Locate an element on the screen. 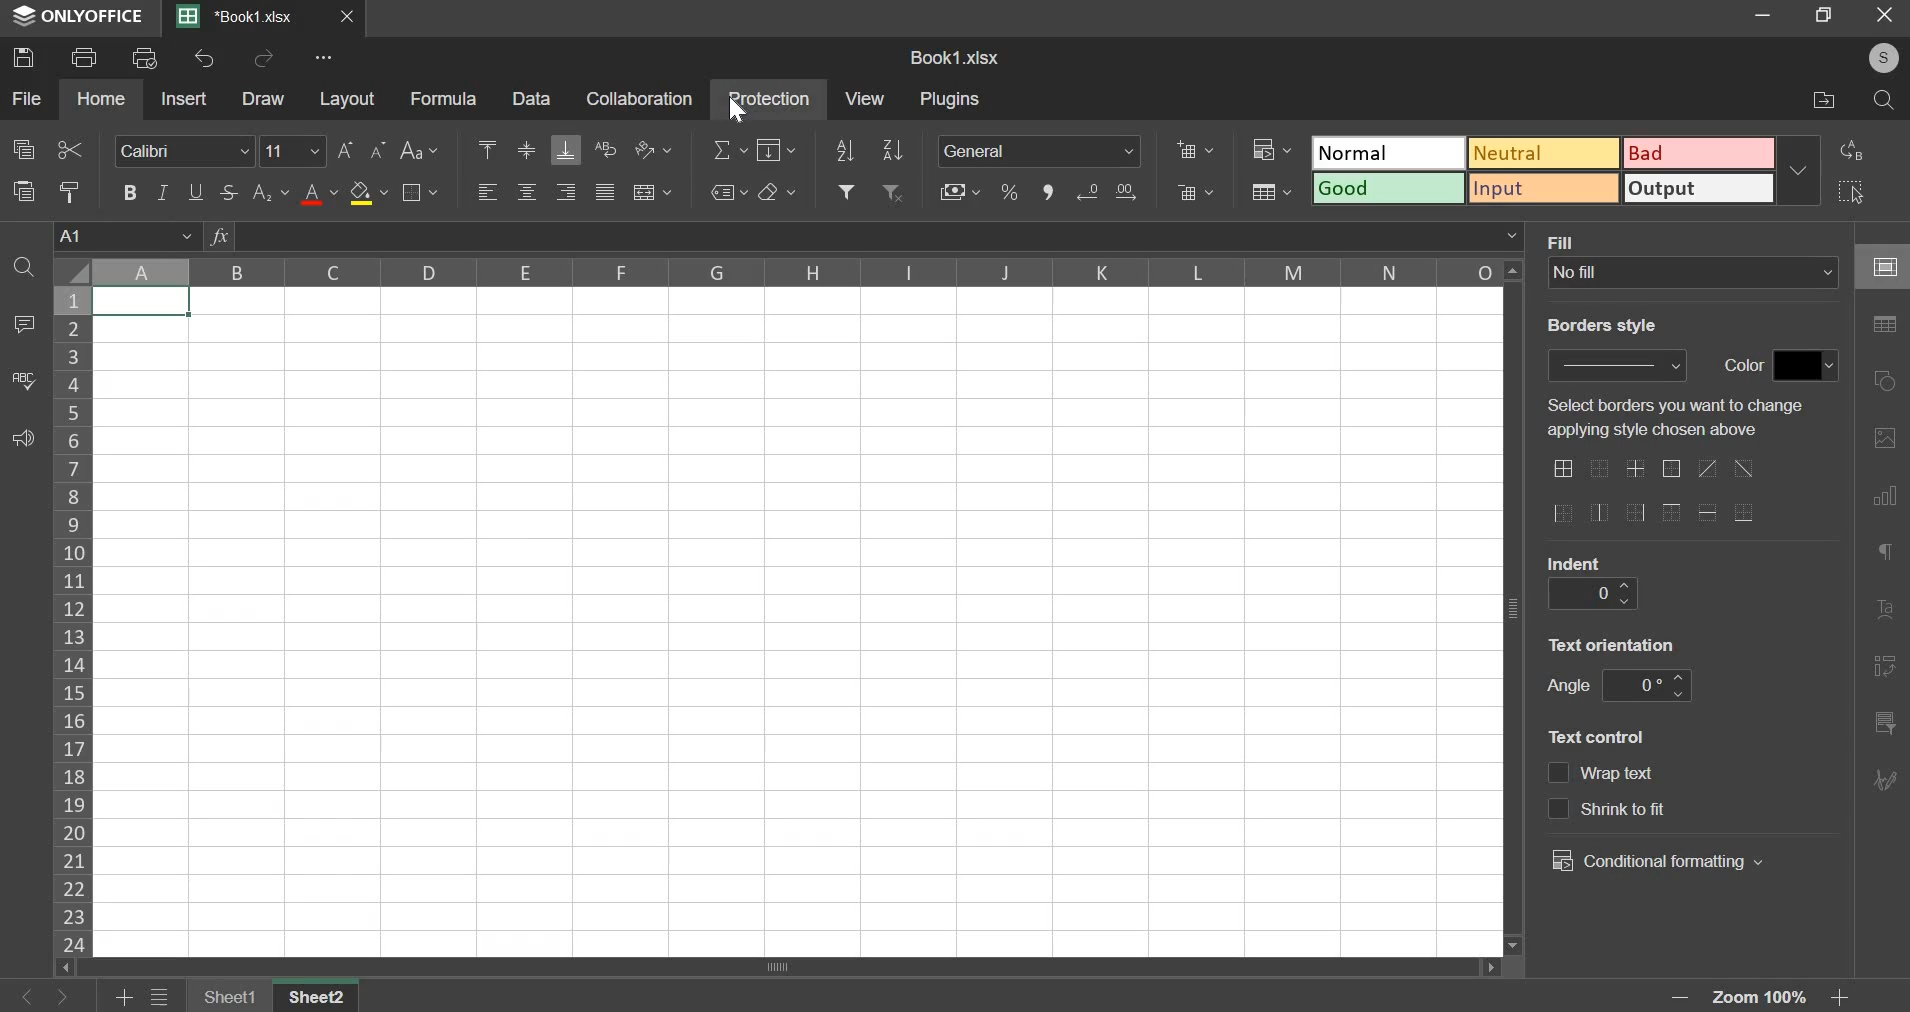 The width and height of the screenshot is (1910, 1012). undo is located at coordinates (205, 58).